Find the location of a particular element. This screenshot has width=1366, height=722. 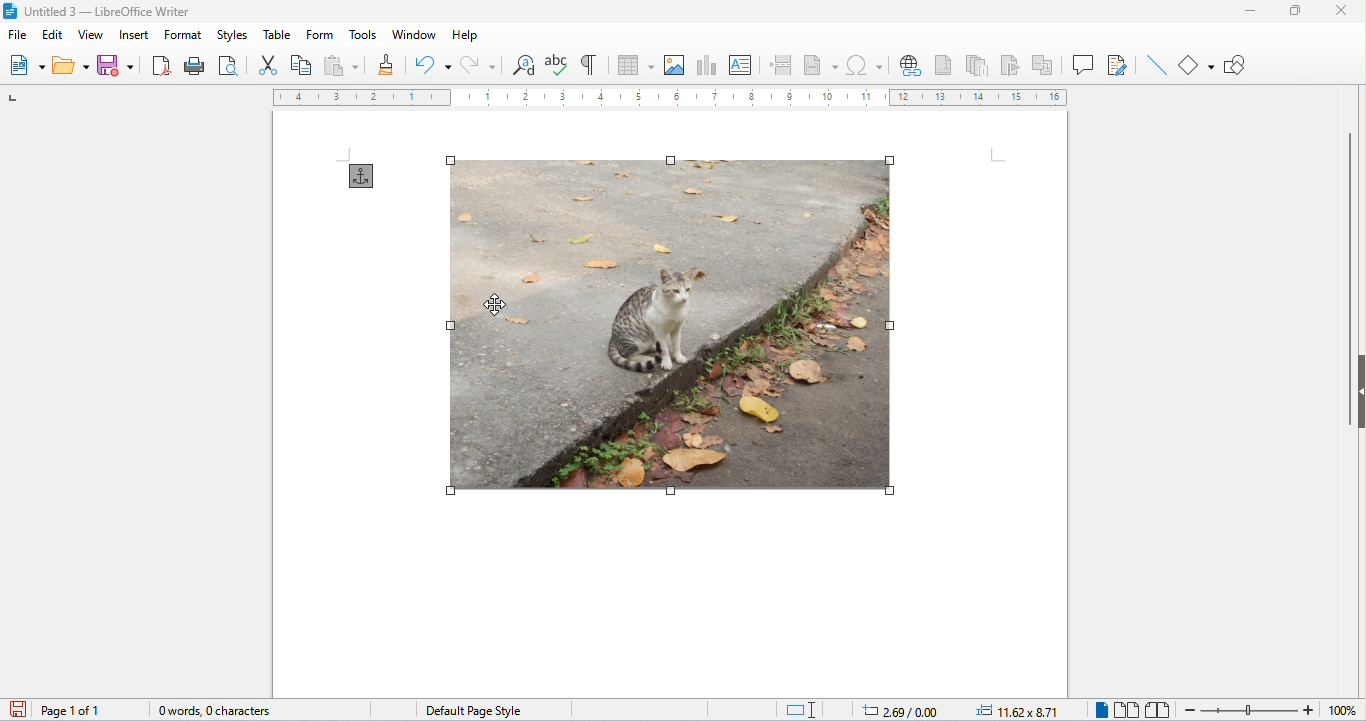

toggle formatting marks is located at coordinates (590, 64).